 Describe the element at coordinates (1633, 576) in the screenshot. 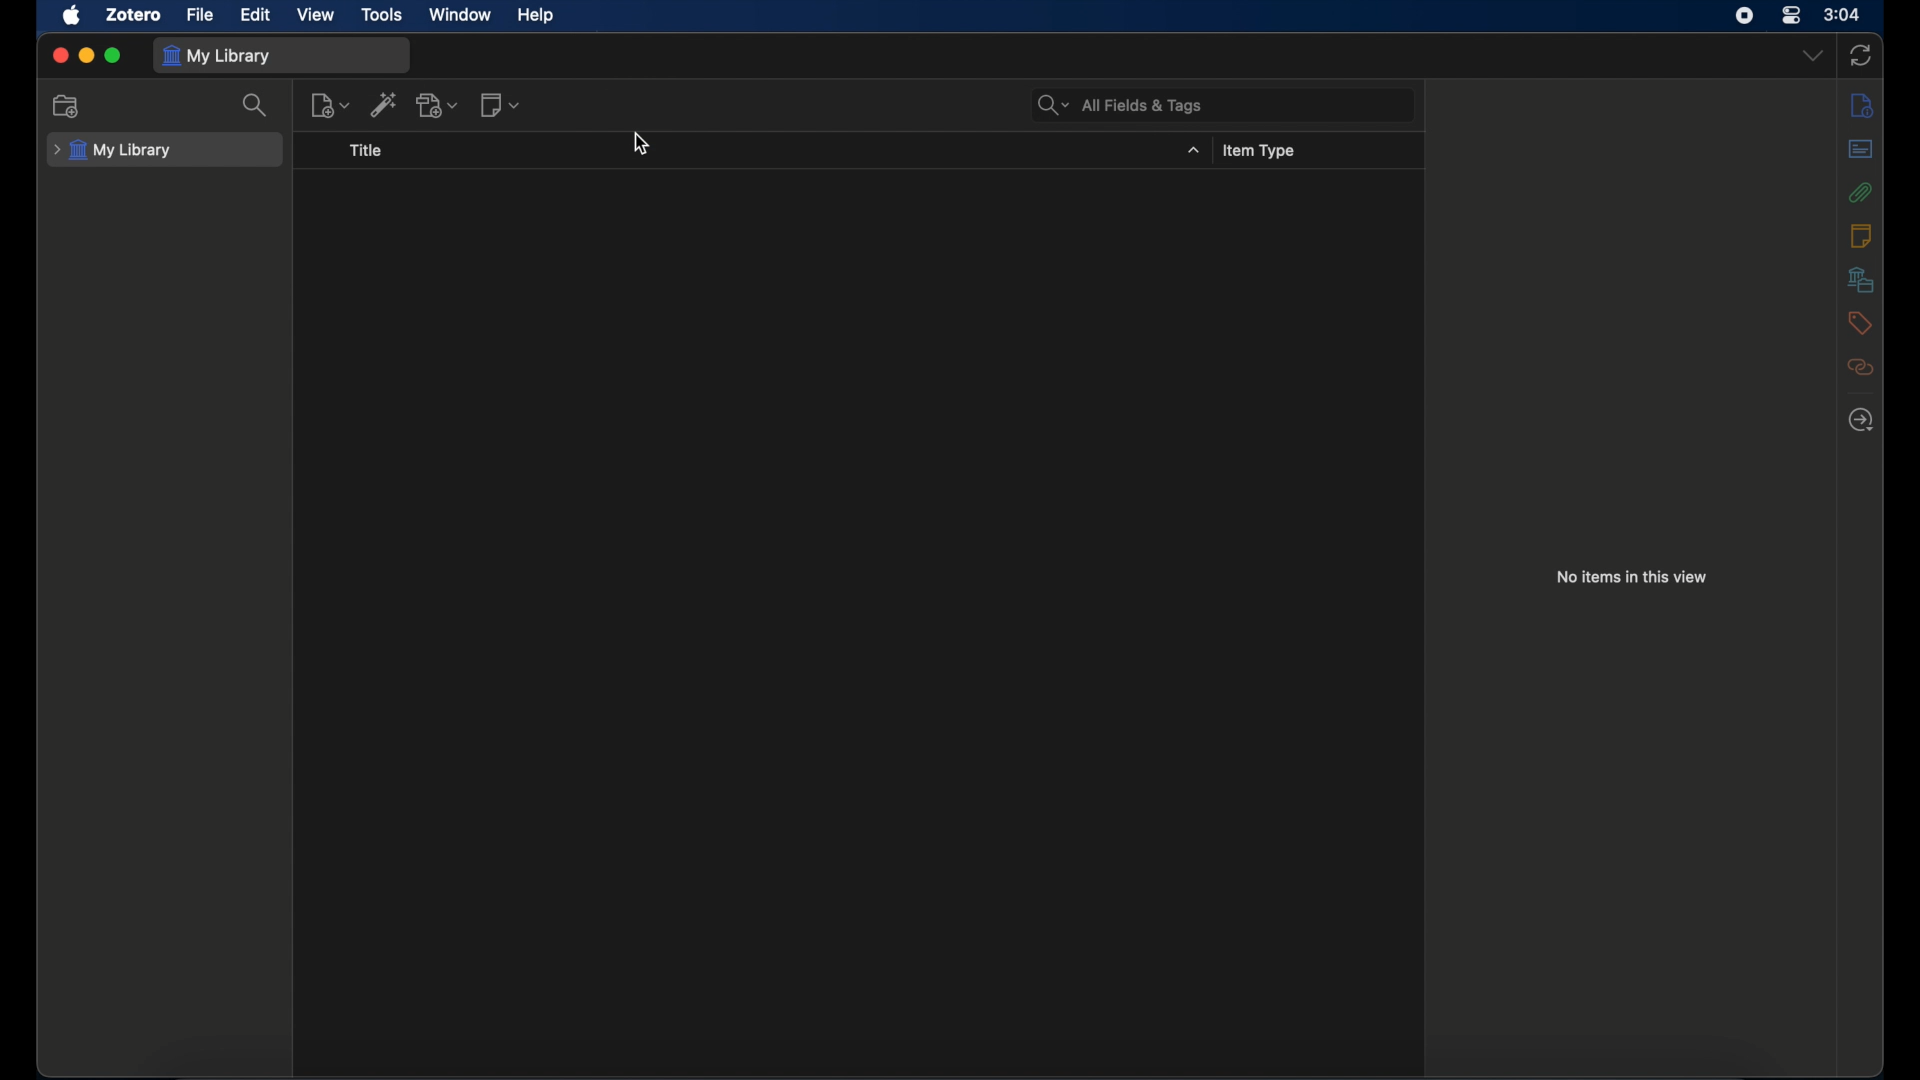

I see `no items in this view` at that location.